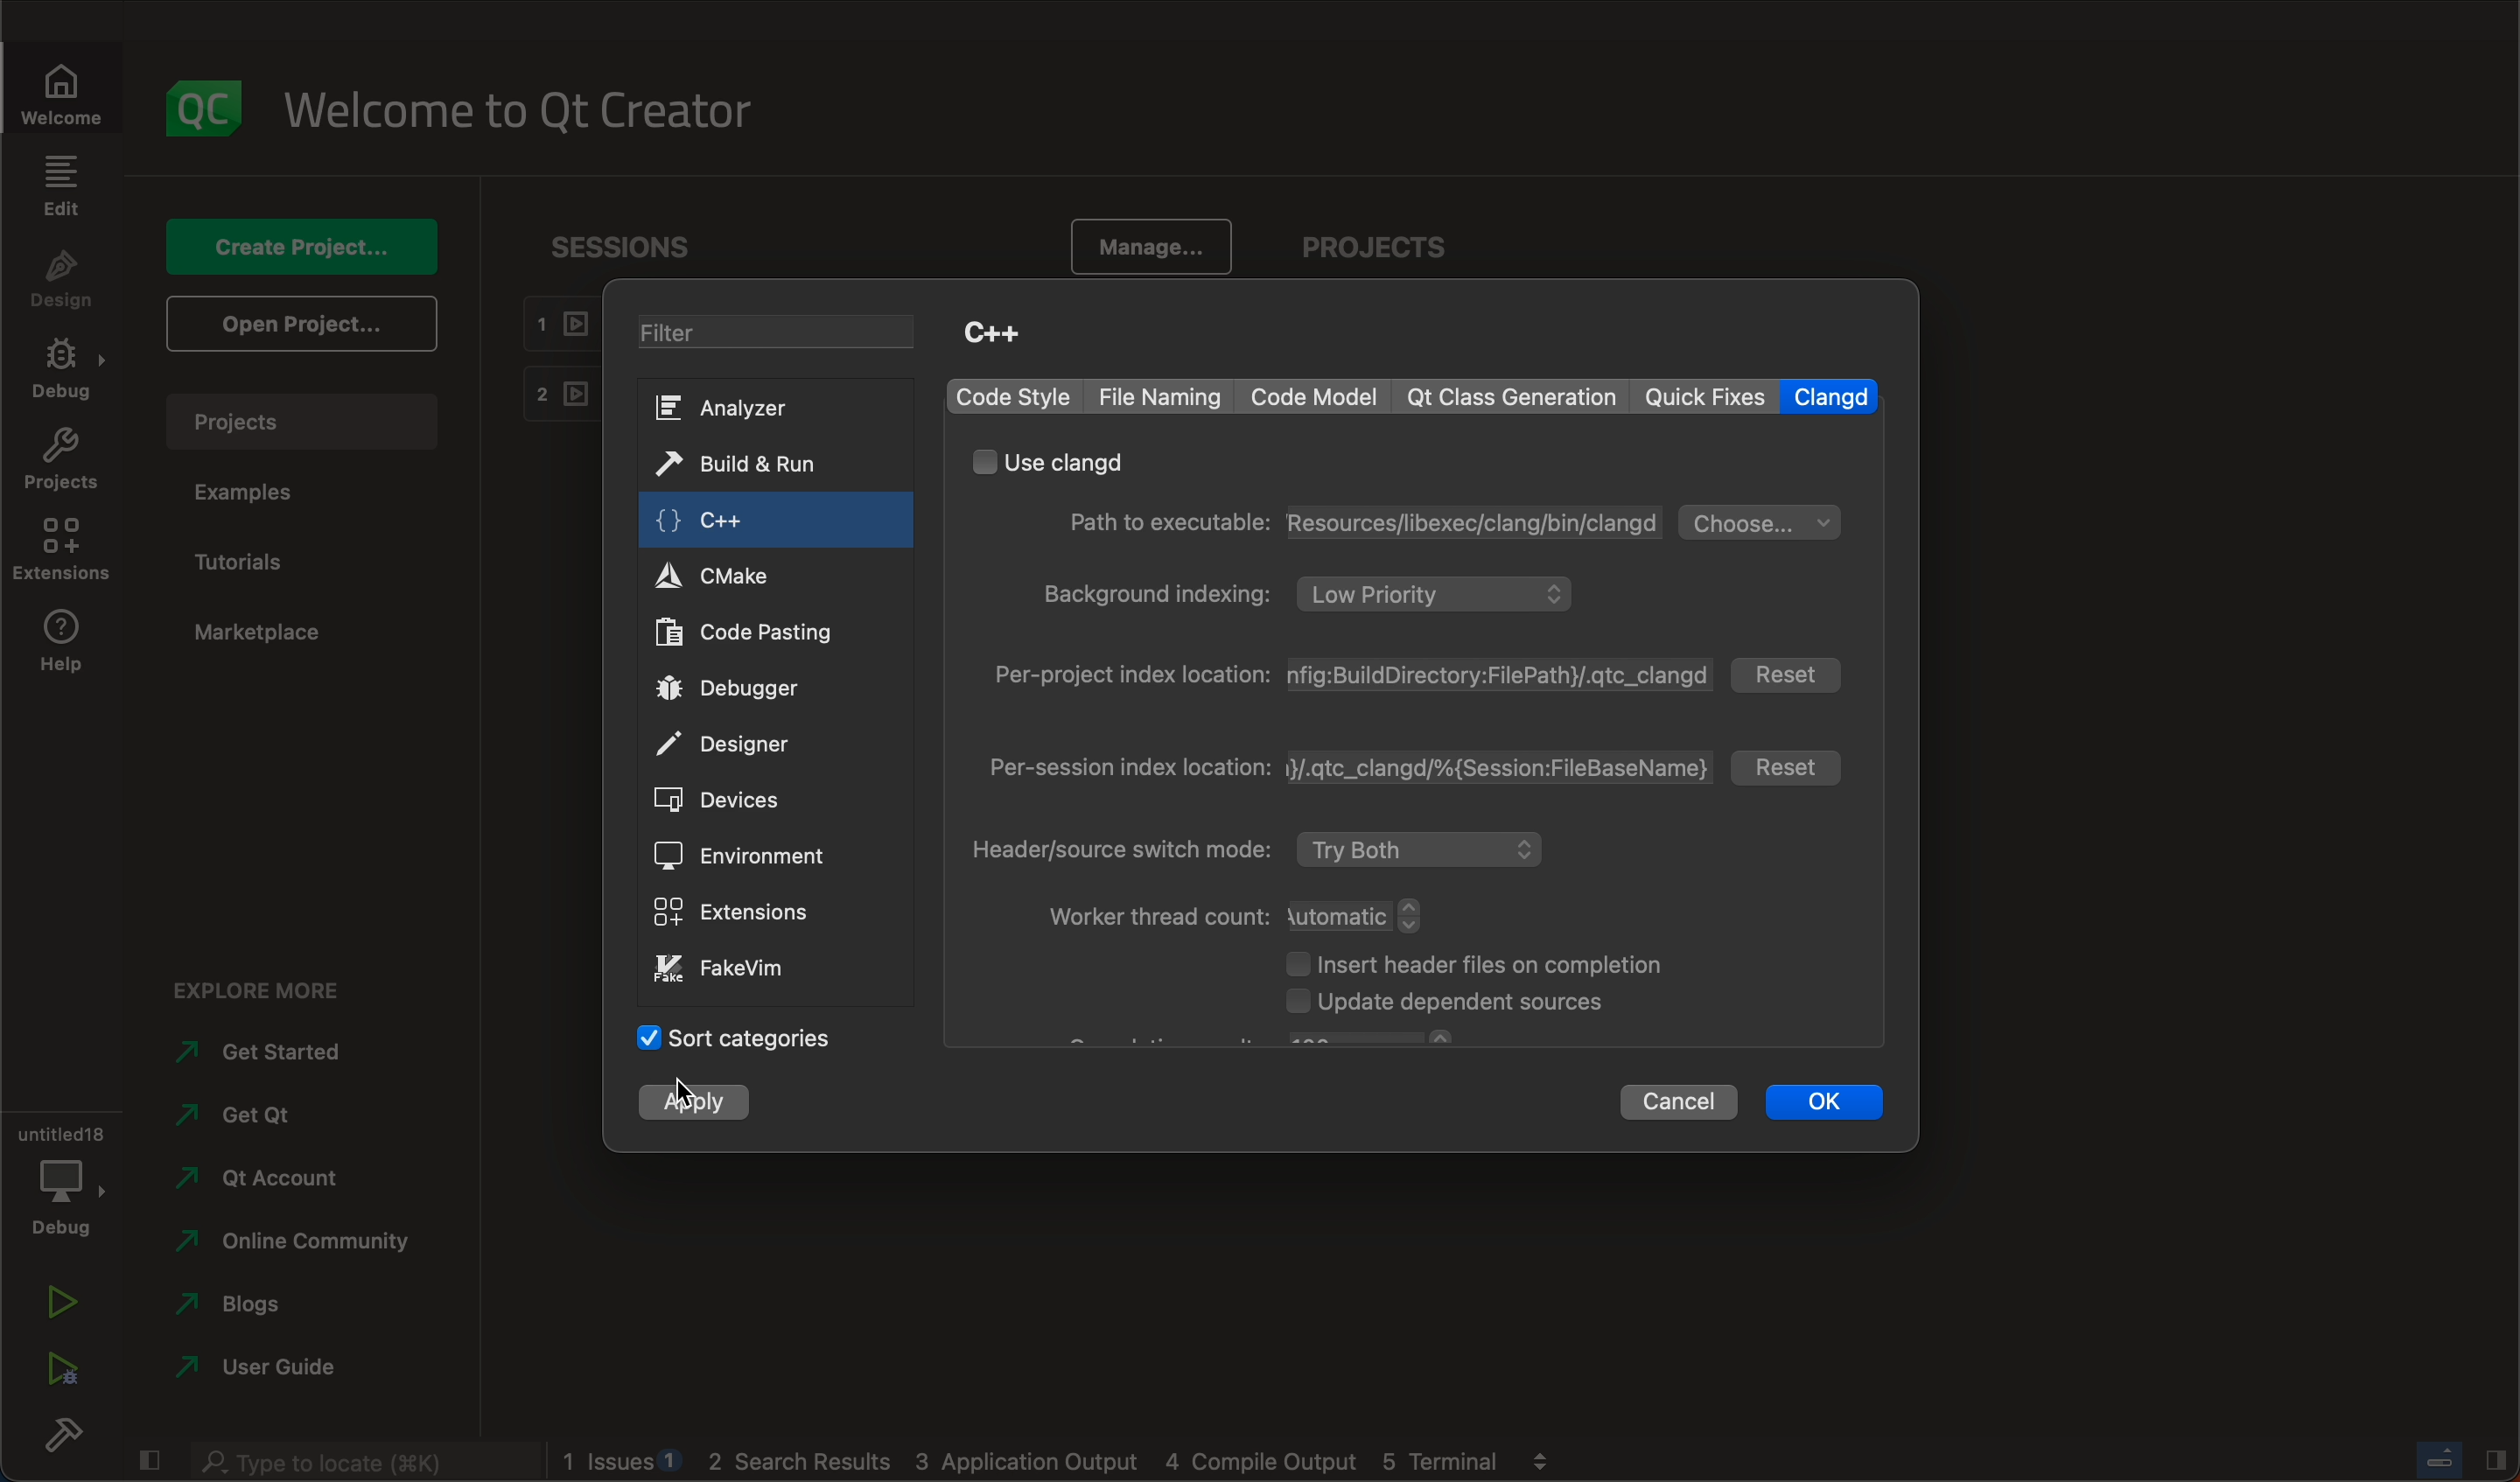 The image size is (2520, 1482). Describe the element at coordinates (753, 577) in the screenshot. I see `editor` at that location.